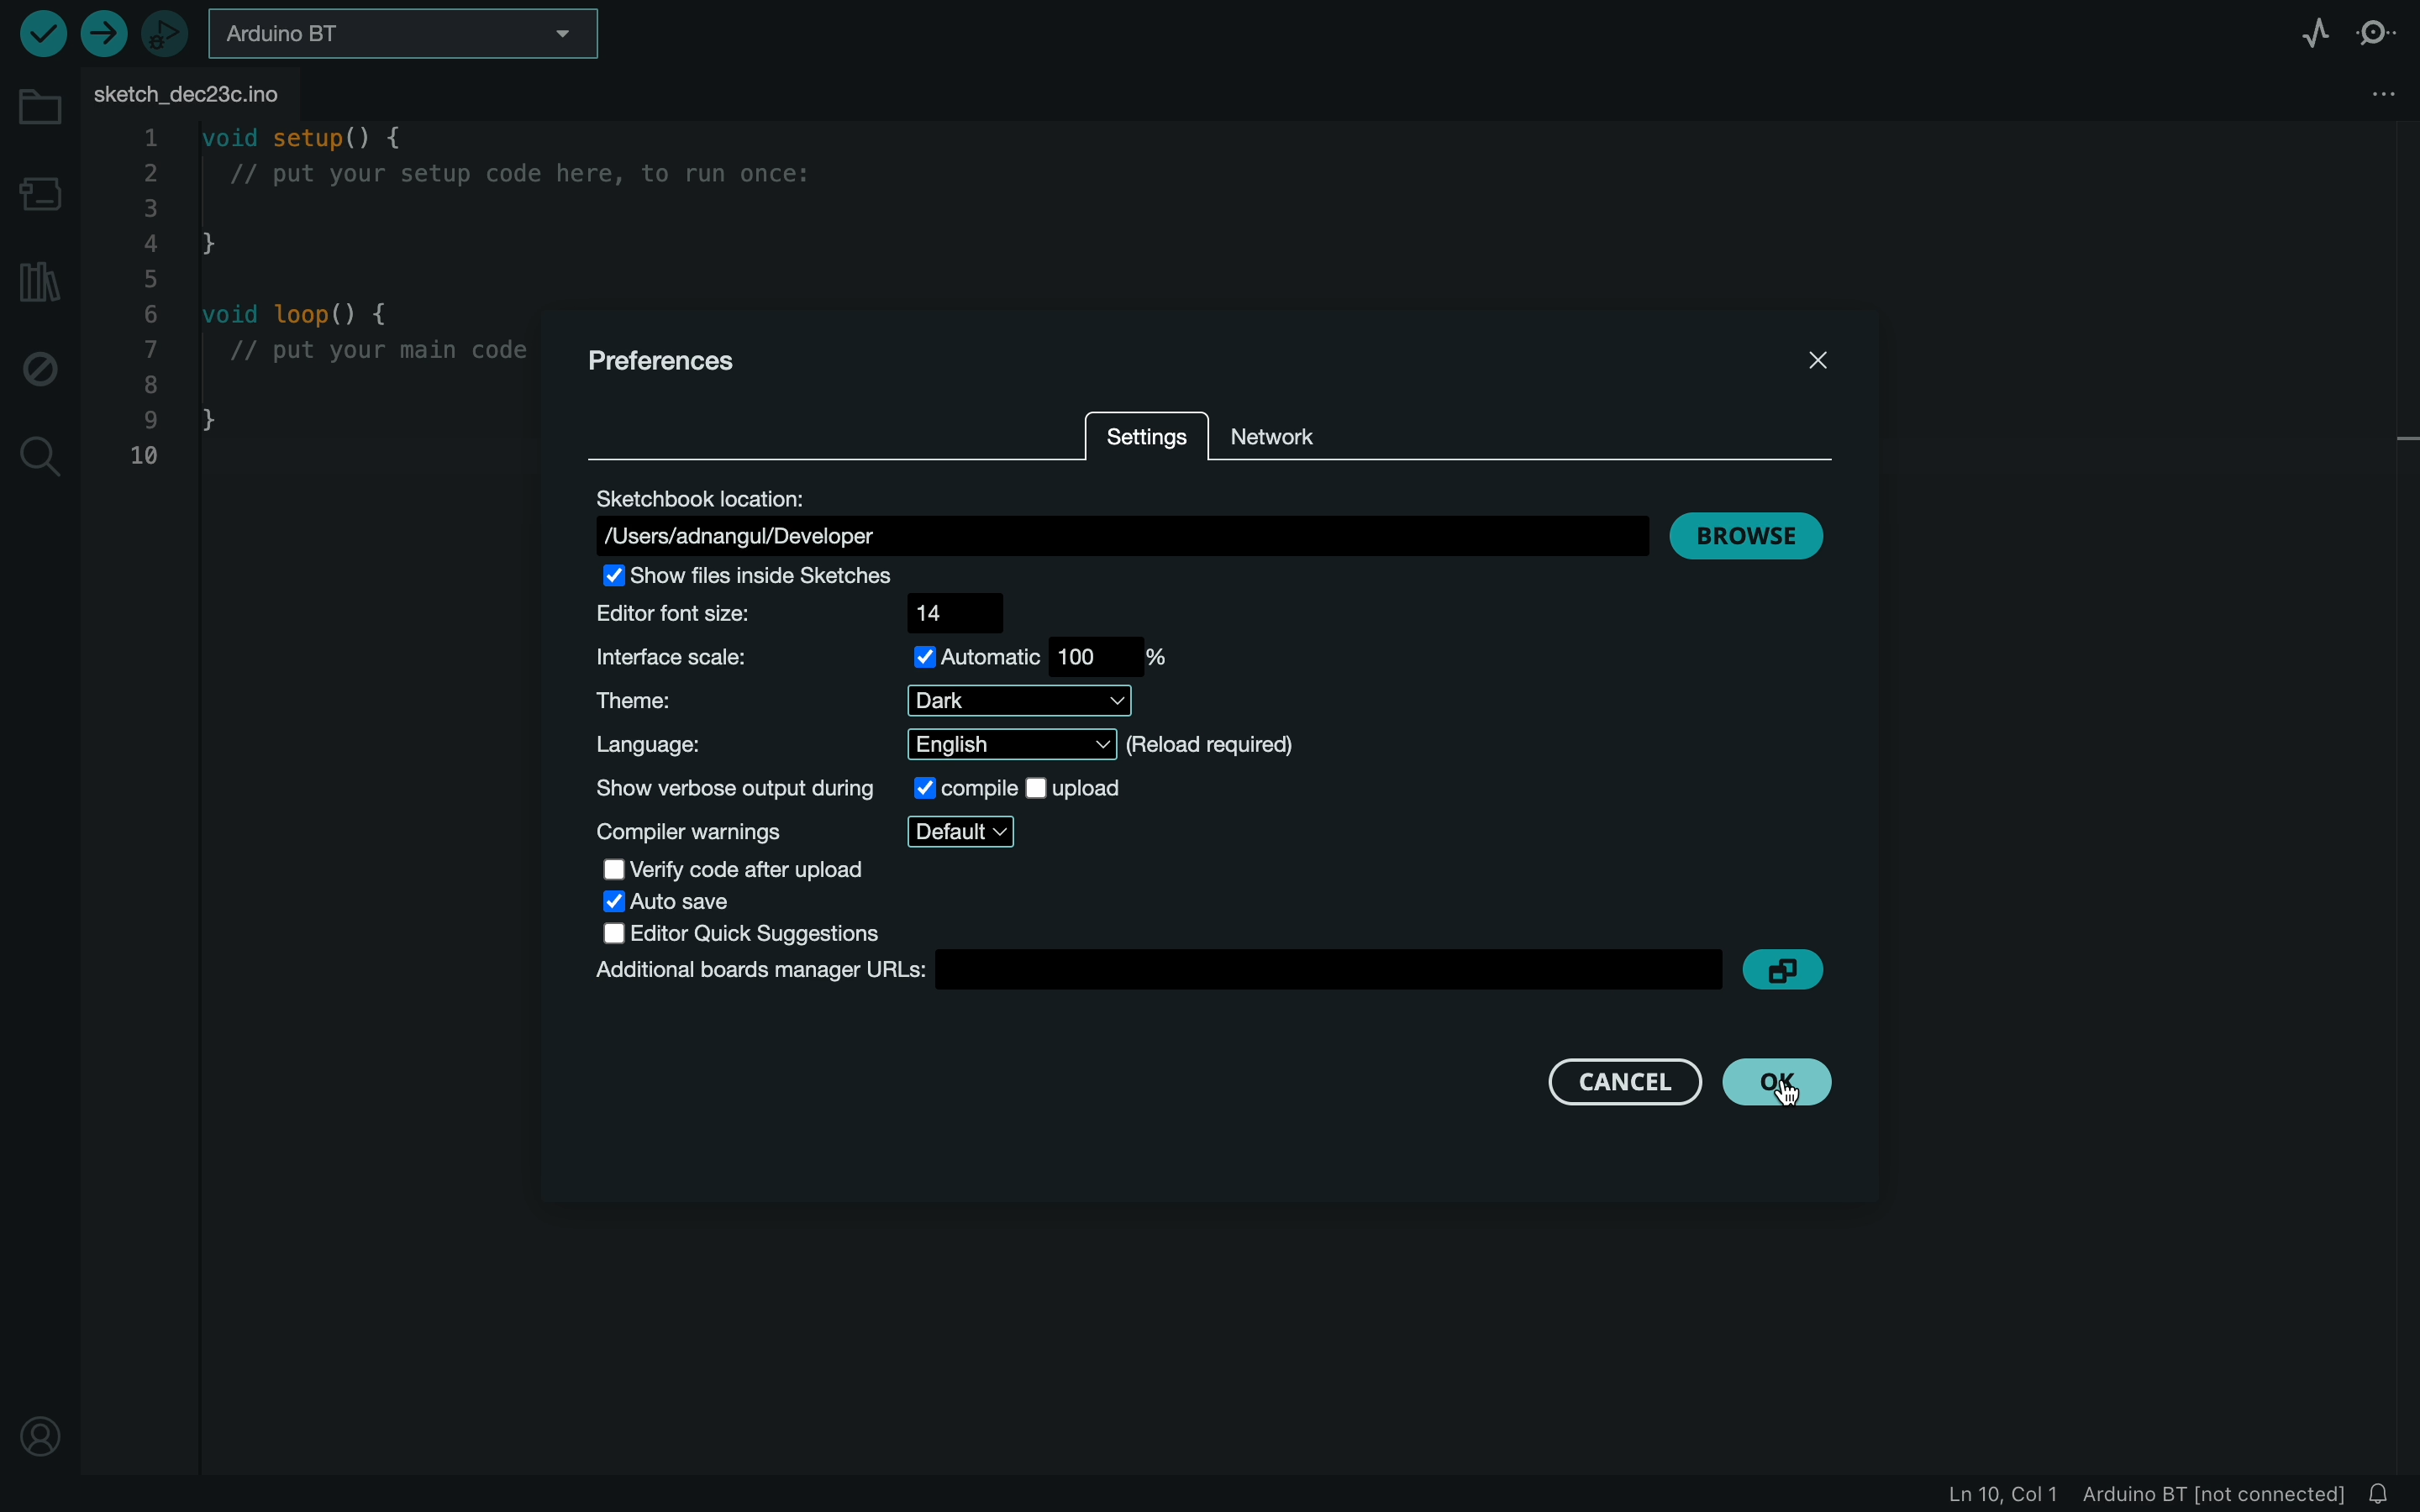 This screenshot has width=2420, height=1512. Describe the element at coordinates (41, 110) in the screenshot. I see `folder` at that location.